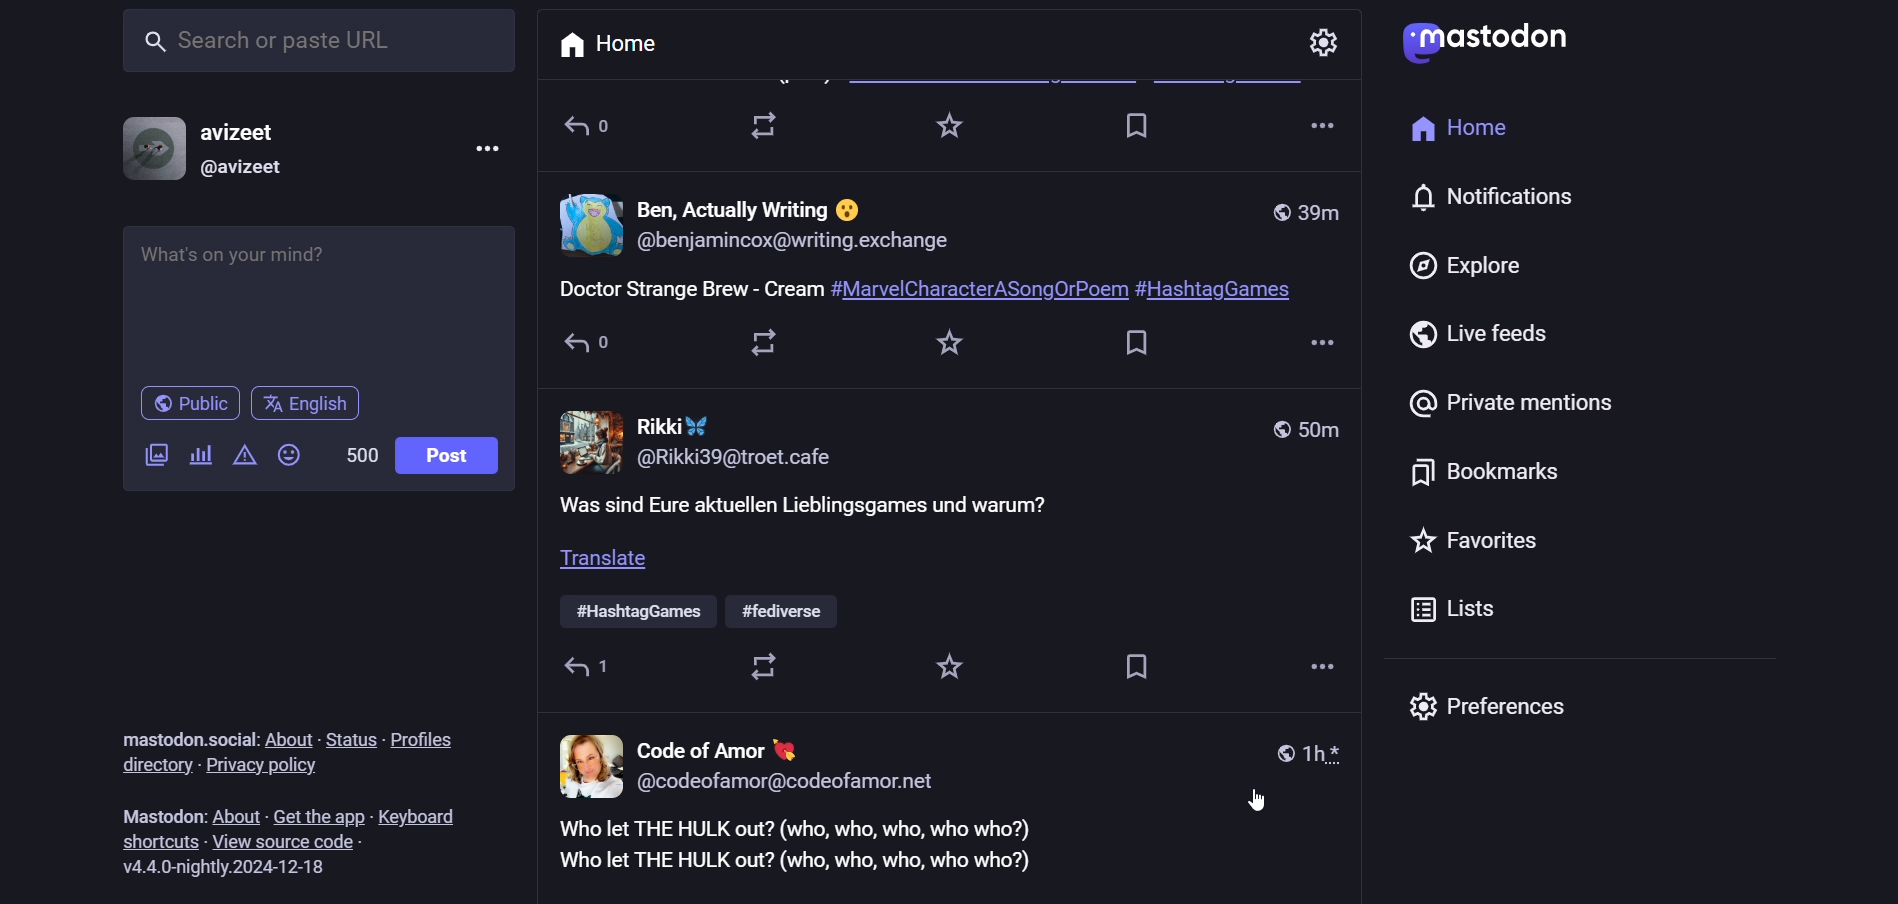 This screenshot has width=1898, height=904. Describe the element at coordinates (1323, 42) in the screenshot. I see `settings` at that location.